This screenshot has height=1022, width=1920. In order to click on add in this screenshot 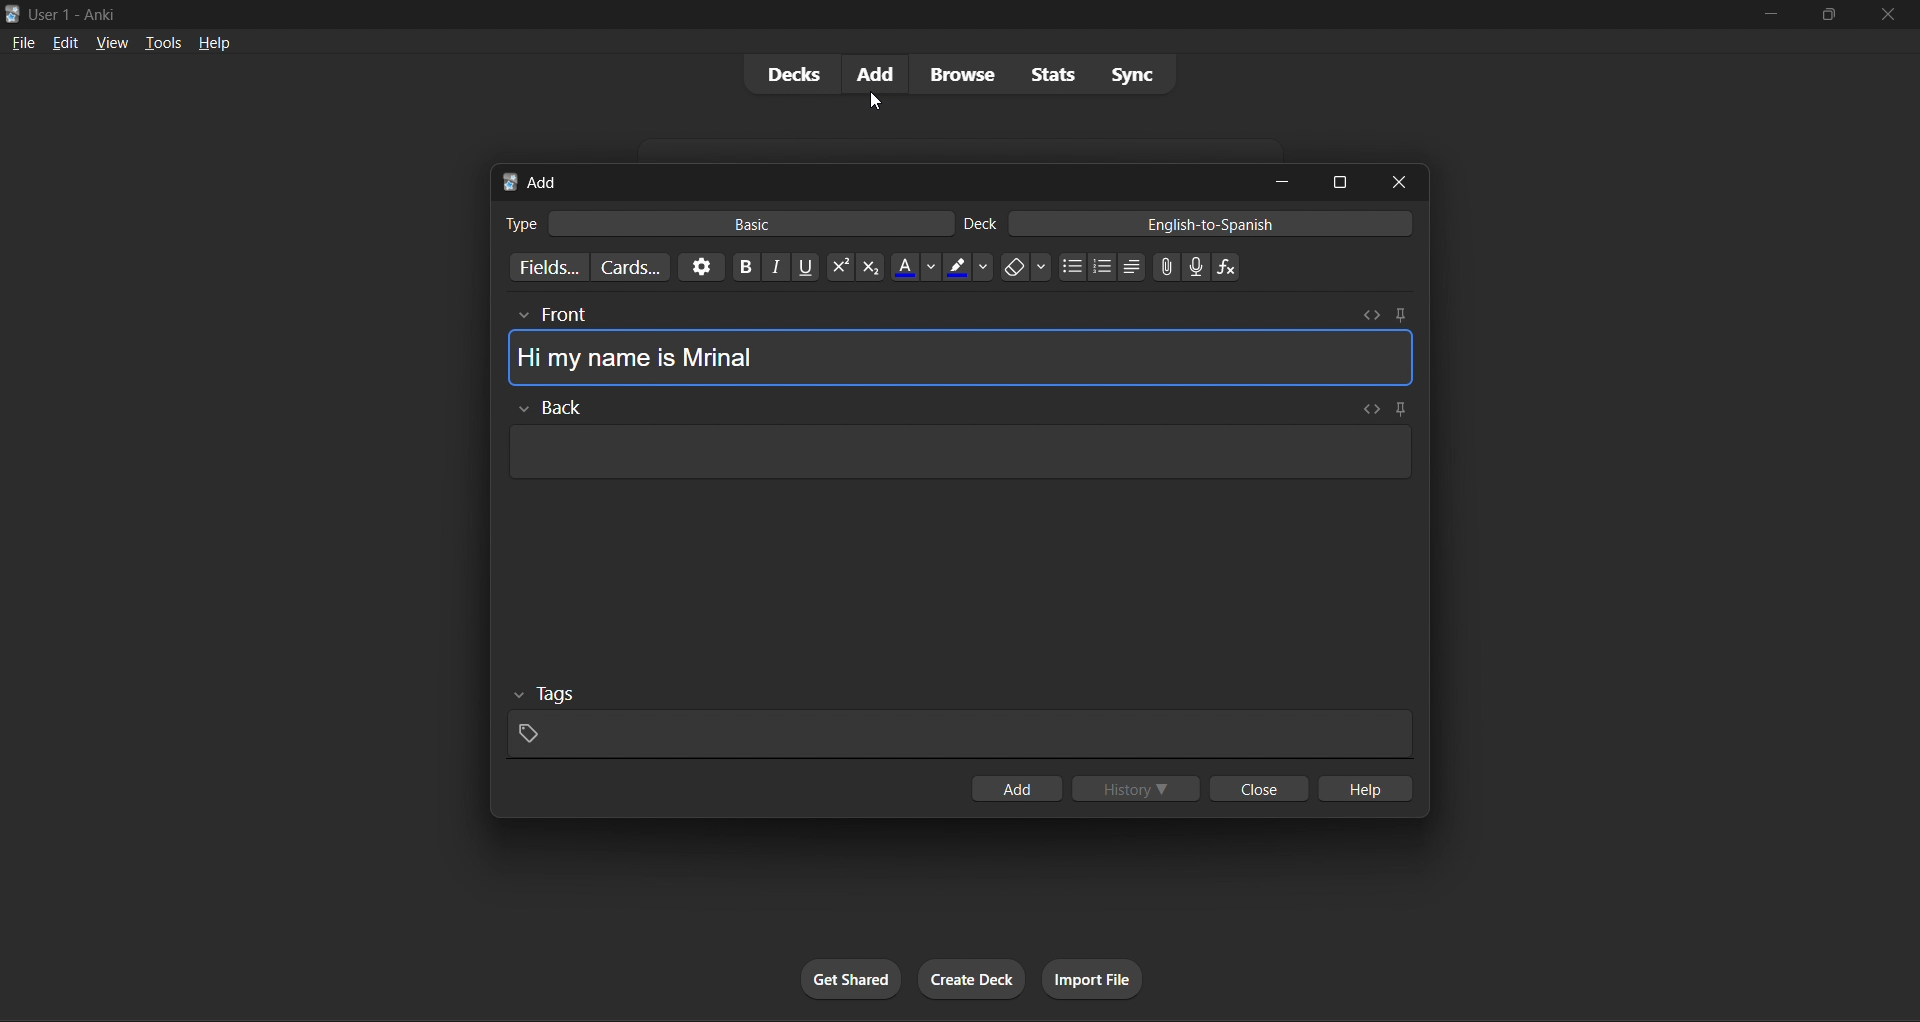, I will do `click(876, 73)`.